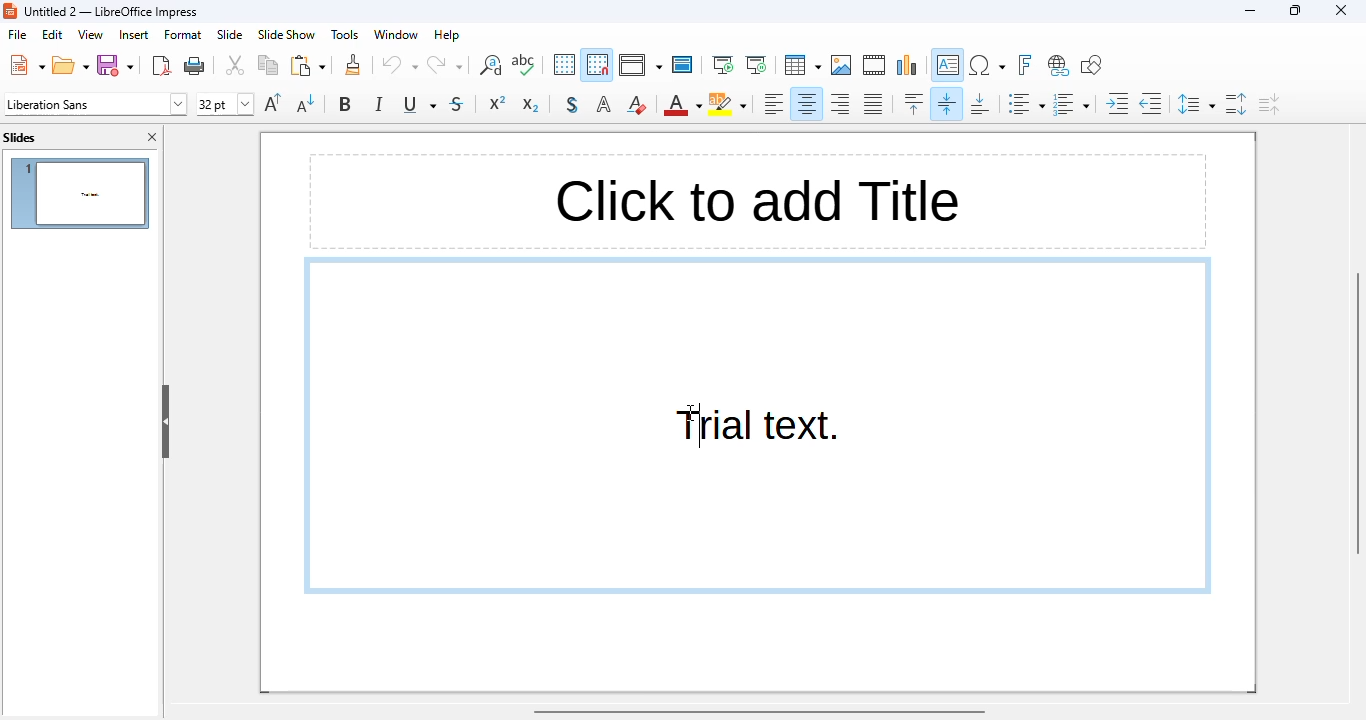 The height and width of the screenshot is (720, 1366). Describe the element at coordinates (116, 65) in the screenshot. I see `save` at that location.